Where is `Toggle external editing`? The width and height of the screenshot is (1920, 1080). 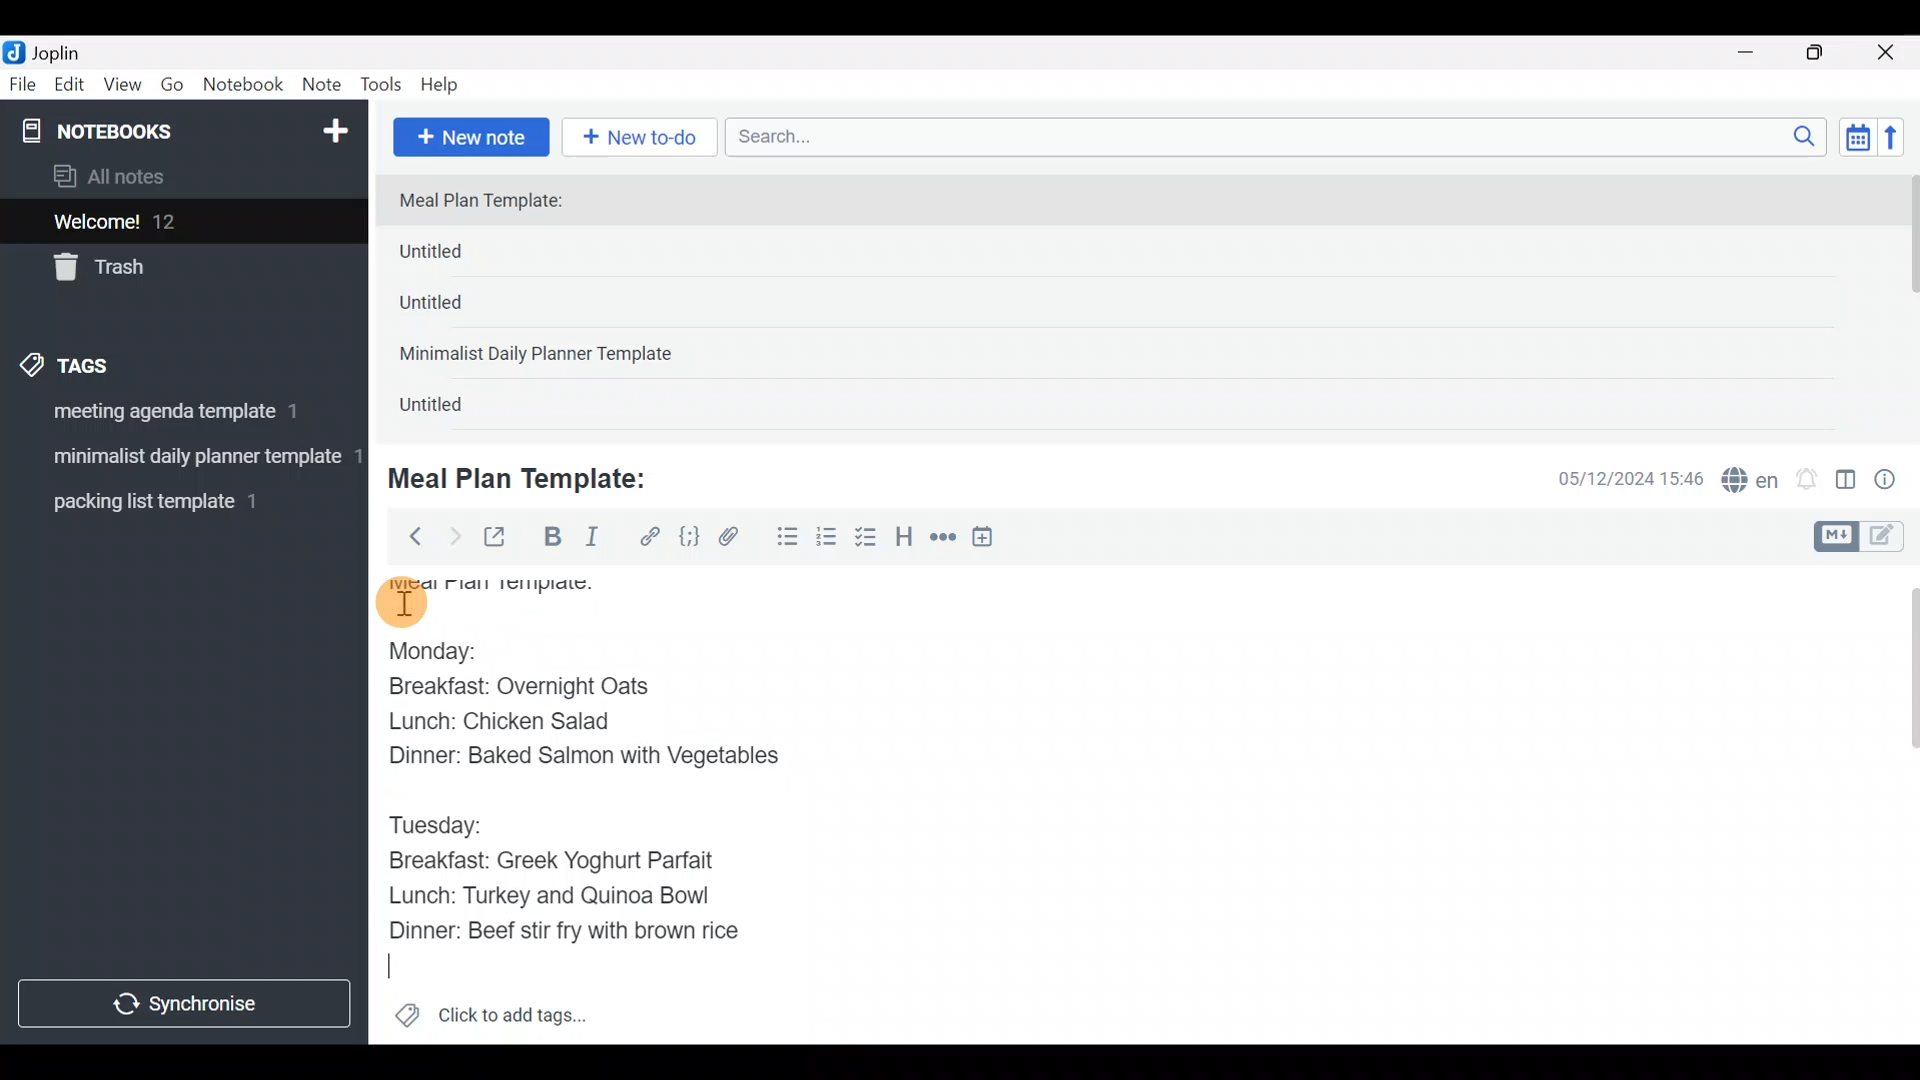 Toggle external editing is located at coordinates (502, 538).